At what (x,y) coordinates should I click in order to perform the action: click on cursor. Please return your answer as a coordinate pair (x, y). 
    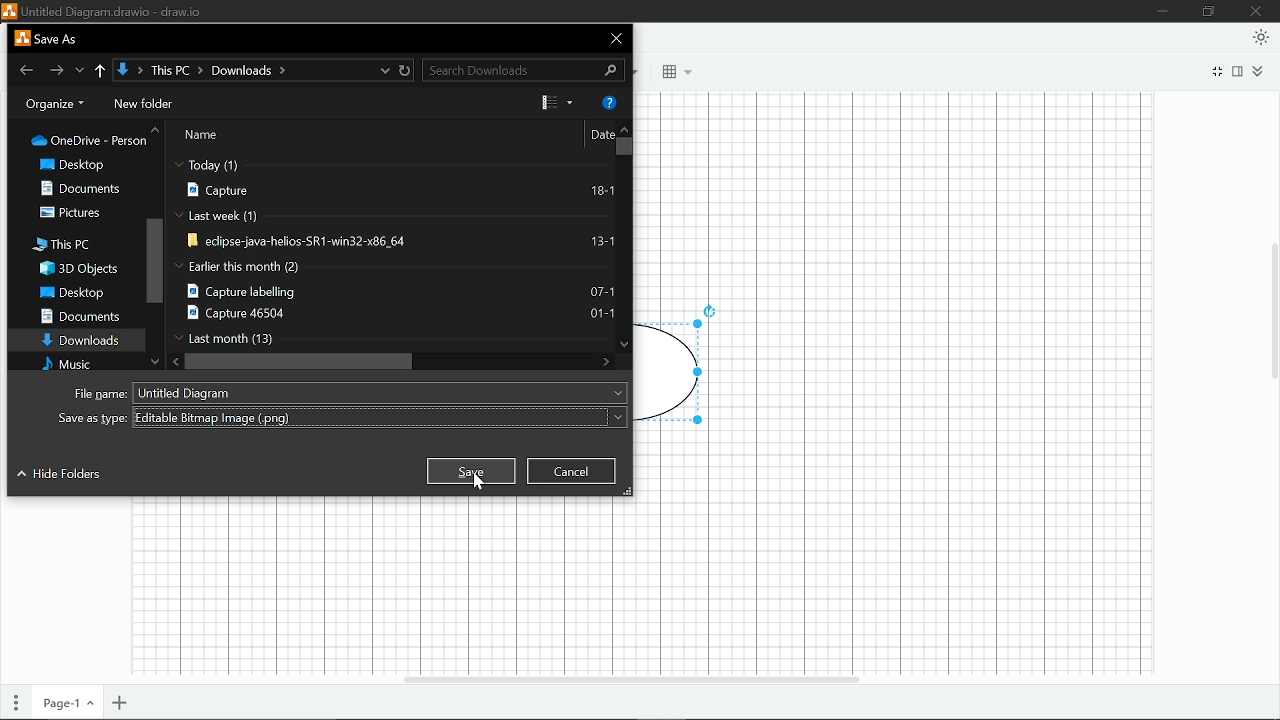
    Looking at the image, I should click on (479, 481).